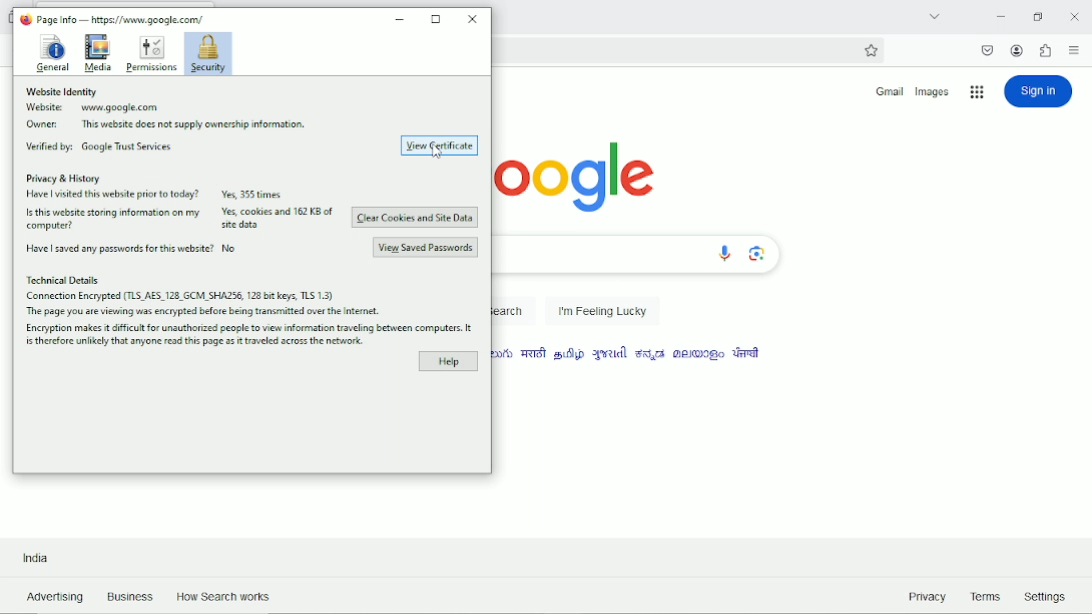 This screenshot has height=614, width=1092. Describe the element at coordinates (51, 53) in the screenshot. I see `General` at that location.